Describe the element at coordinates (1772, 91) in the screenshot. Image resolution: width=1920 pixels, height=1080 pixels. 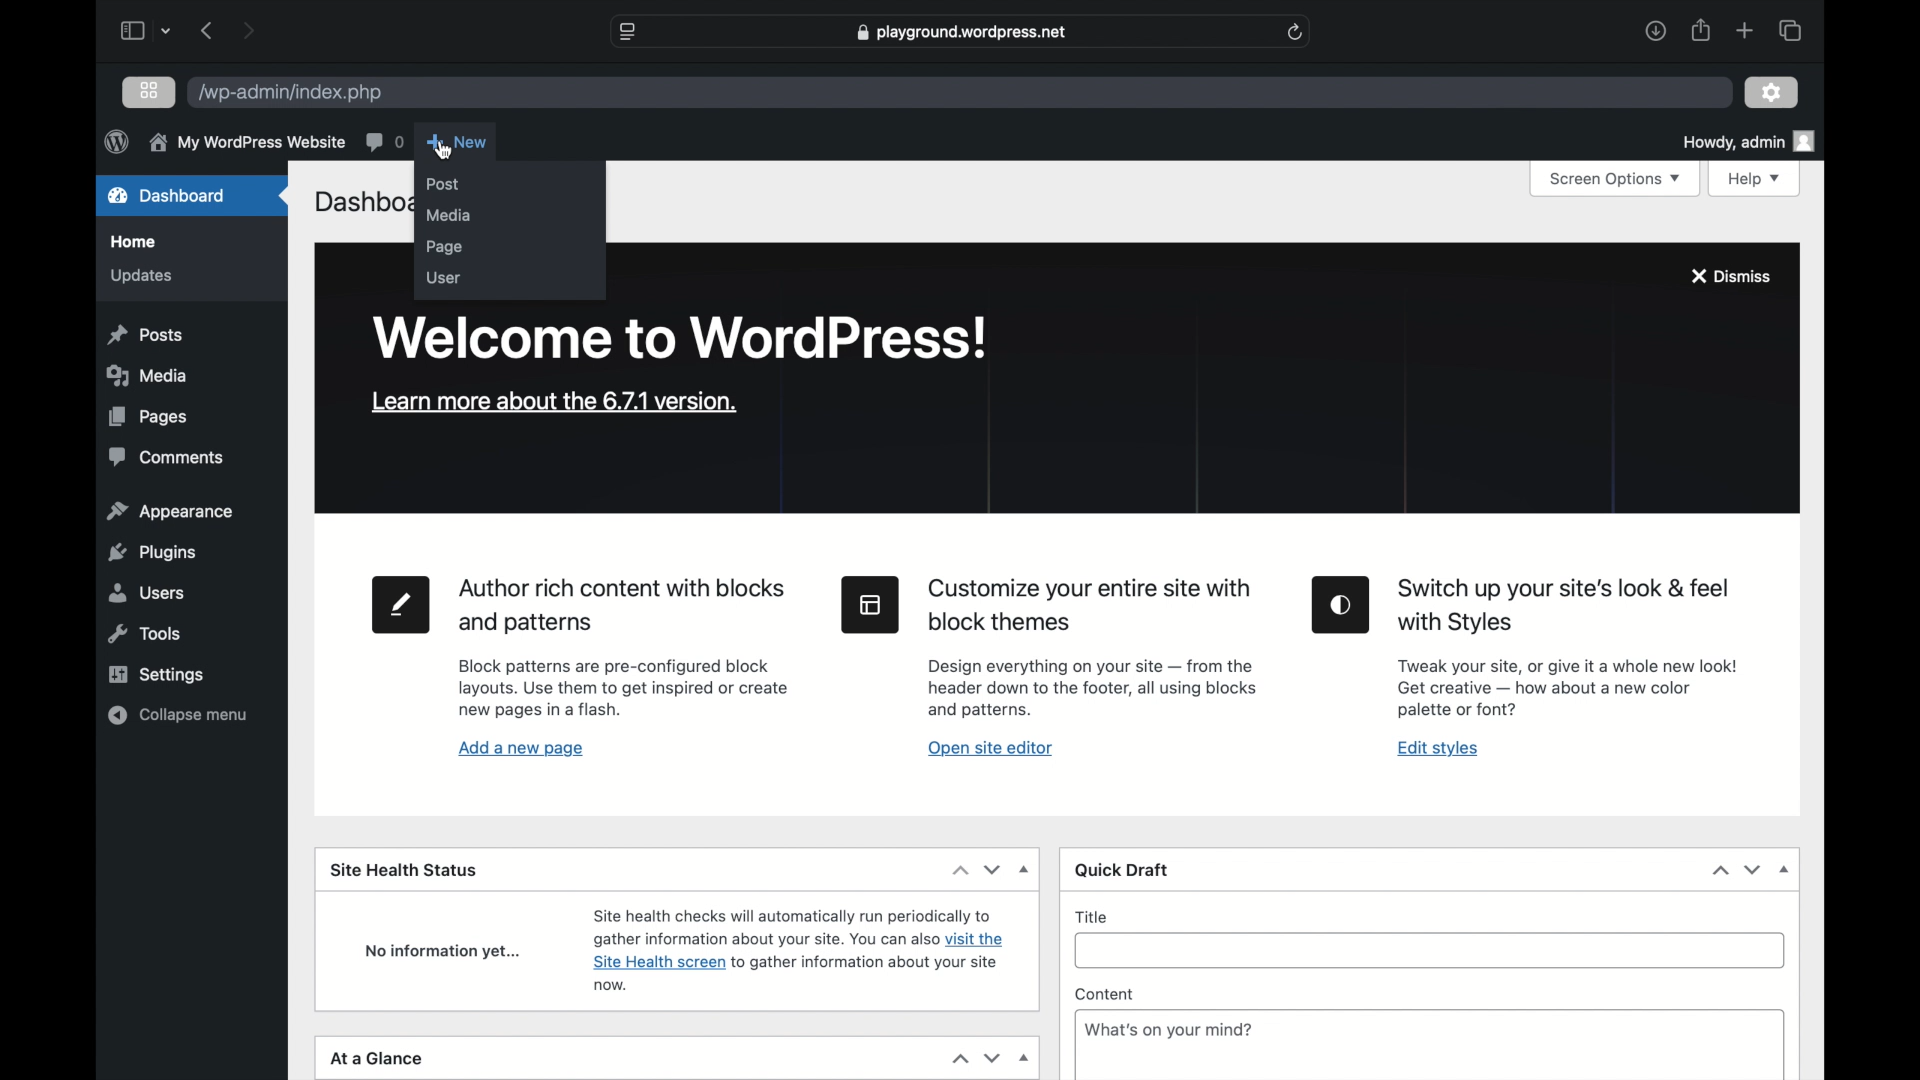
I see `settings` at that location.